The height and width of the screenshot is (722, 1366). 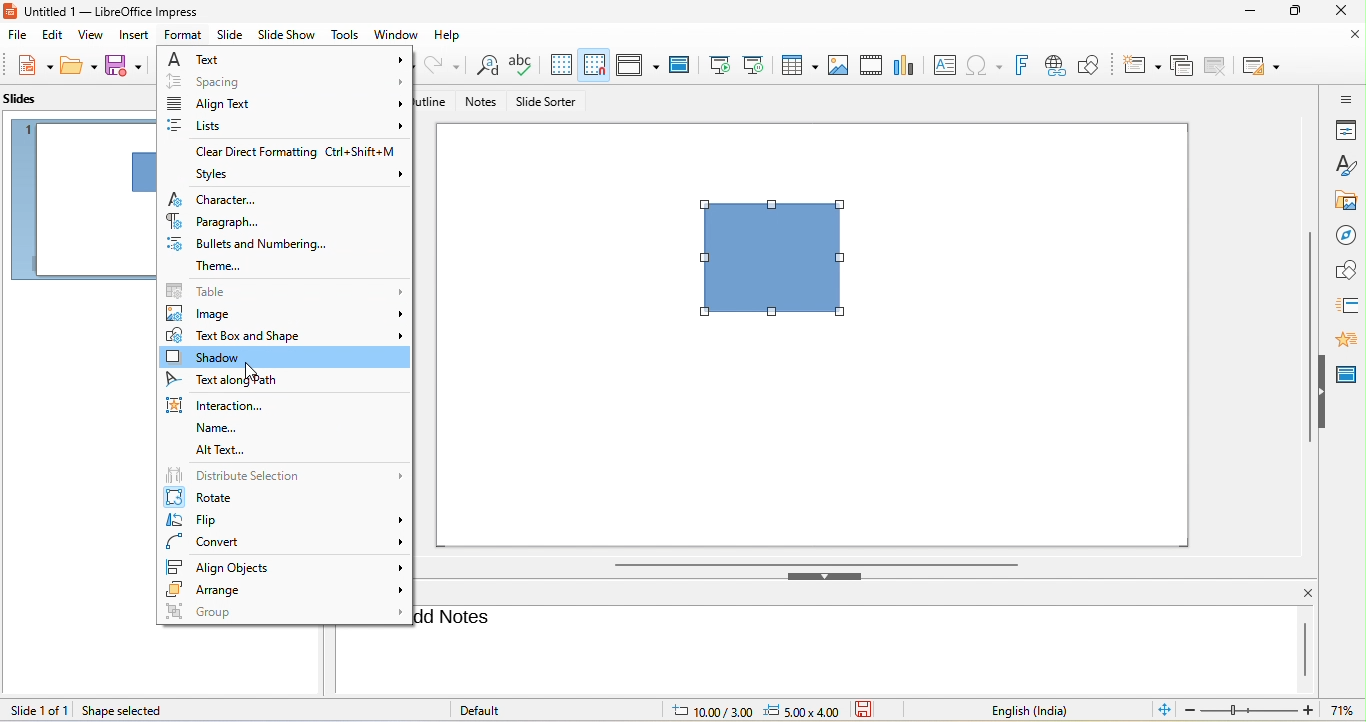 What do you see at coordinates (221, 200) in the screenshot?
I see `character` at bounding box center [221, 200].